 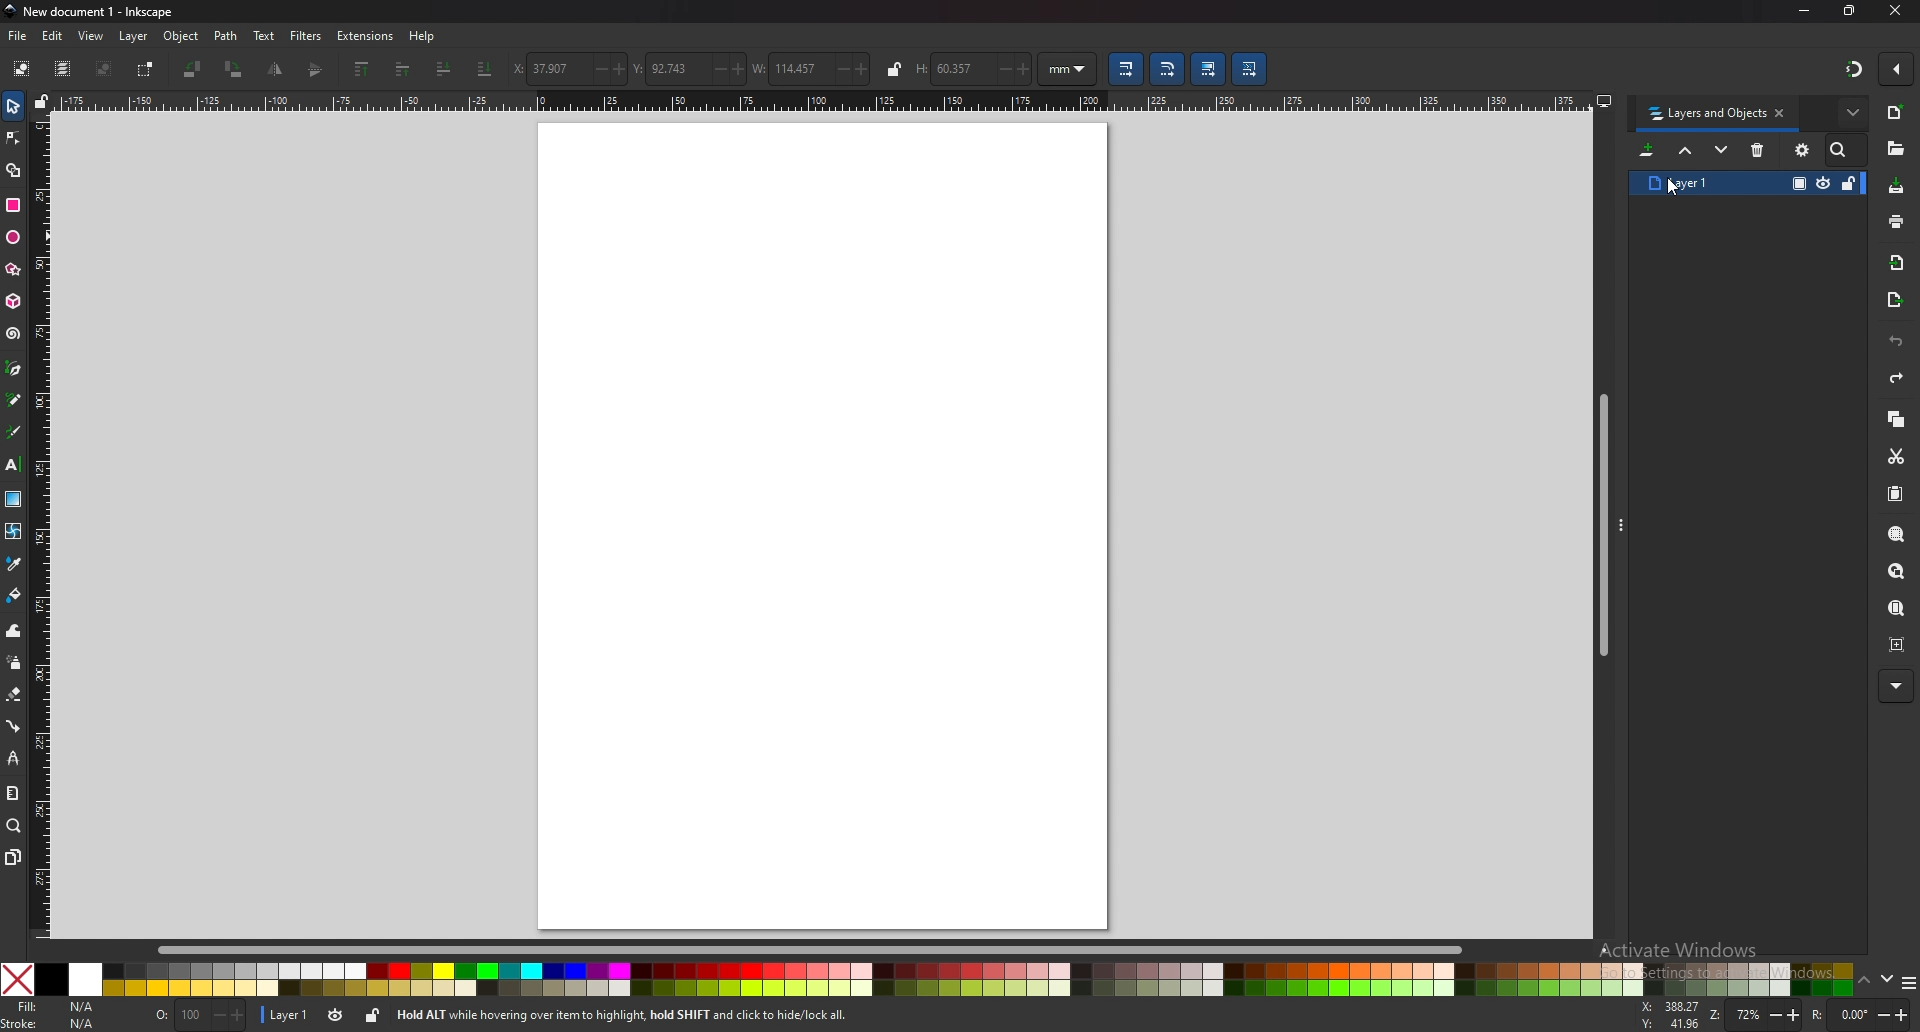 I want to click on zoom drawing, so click(x=1897, y=570).